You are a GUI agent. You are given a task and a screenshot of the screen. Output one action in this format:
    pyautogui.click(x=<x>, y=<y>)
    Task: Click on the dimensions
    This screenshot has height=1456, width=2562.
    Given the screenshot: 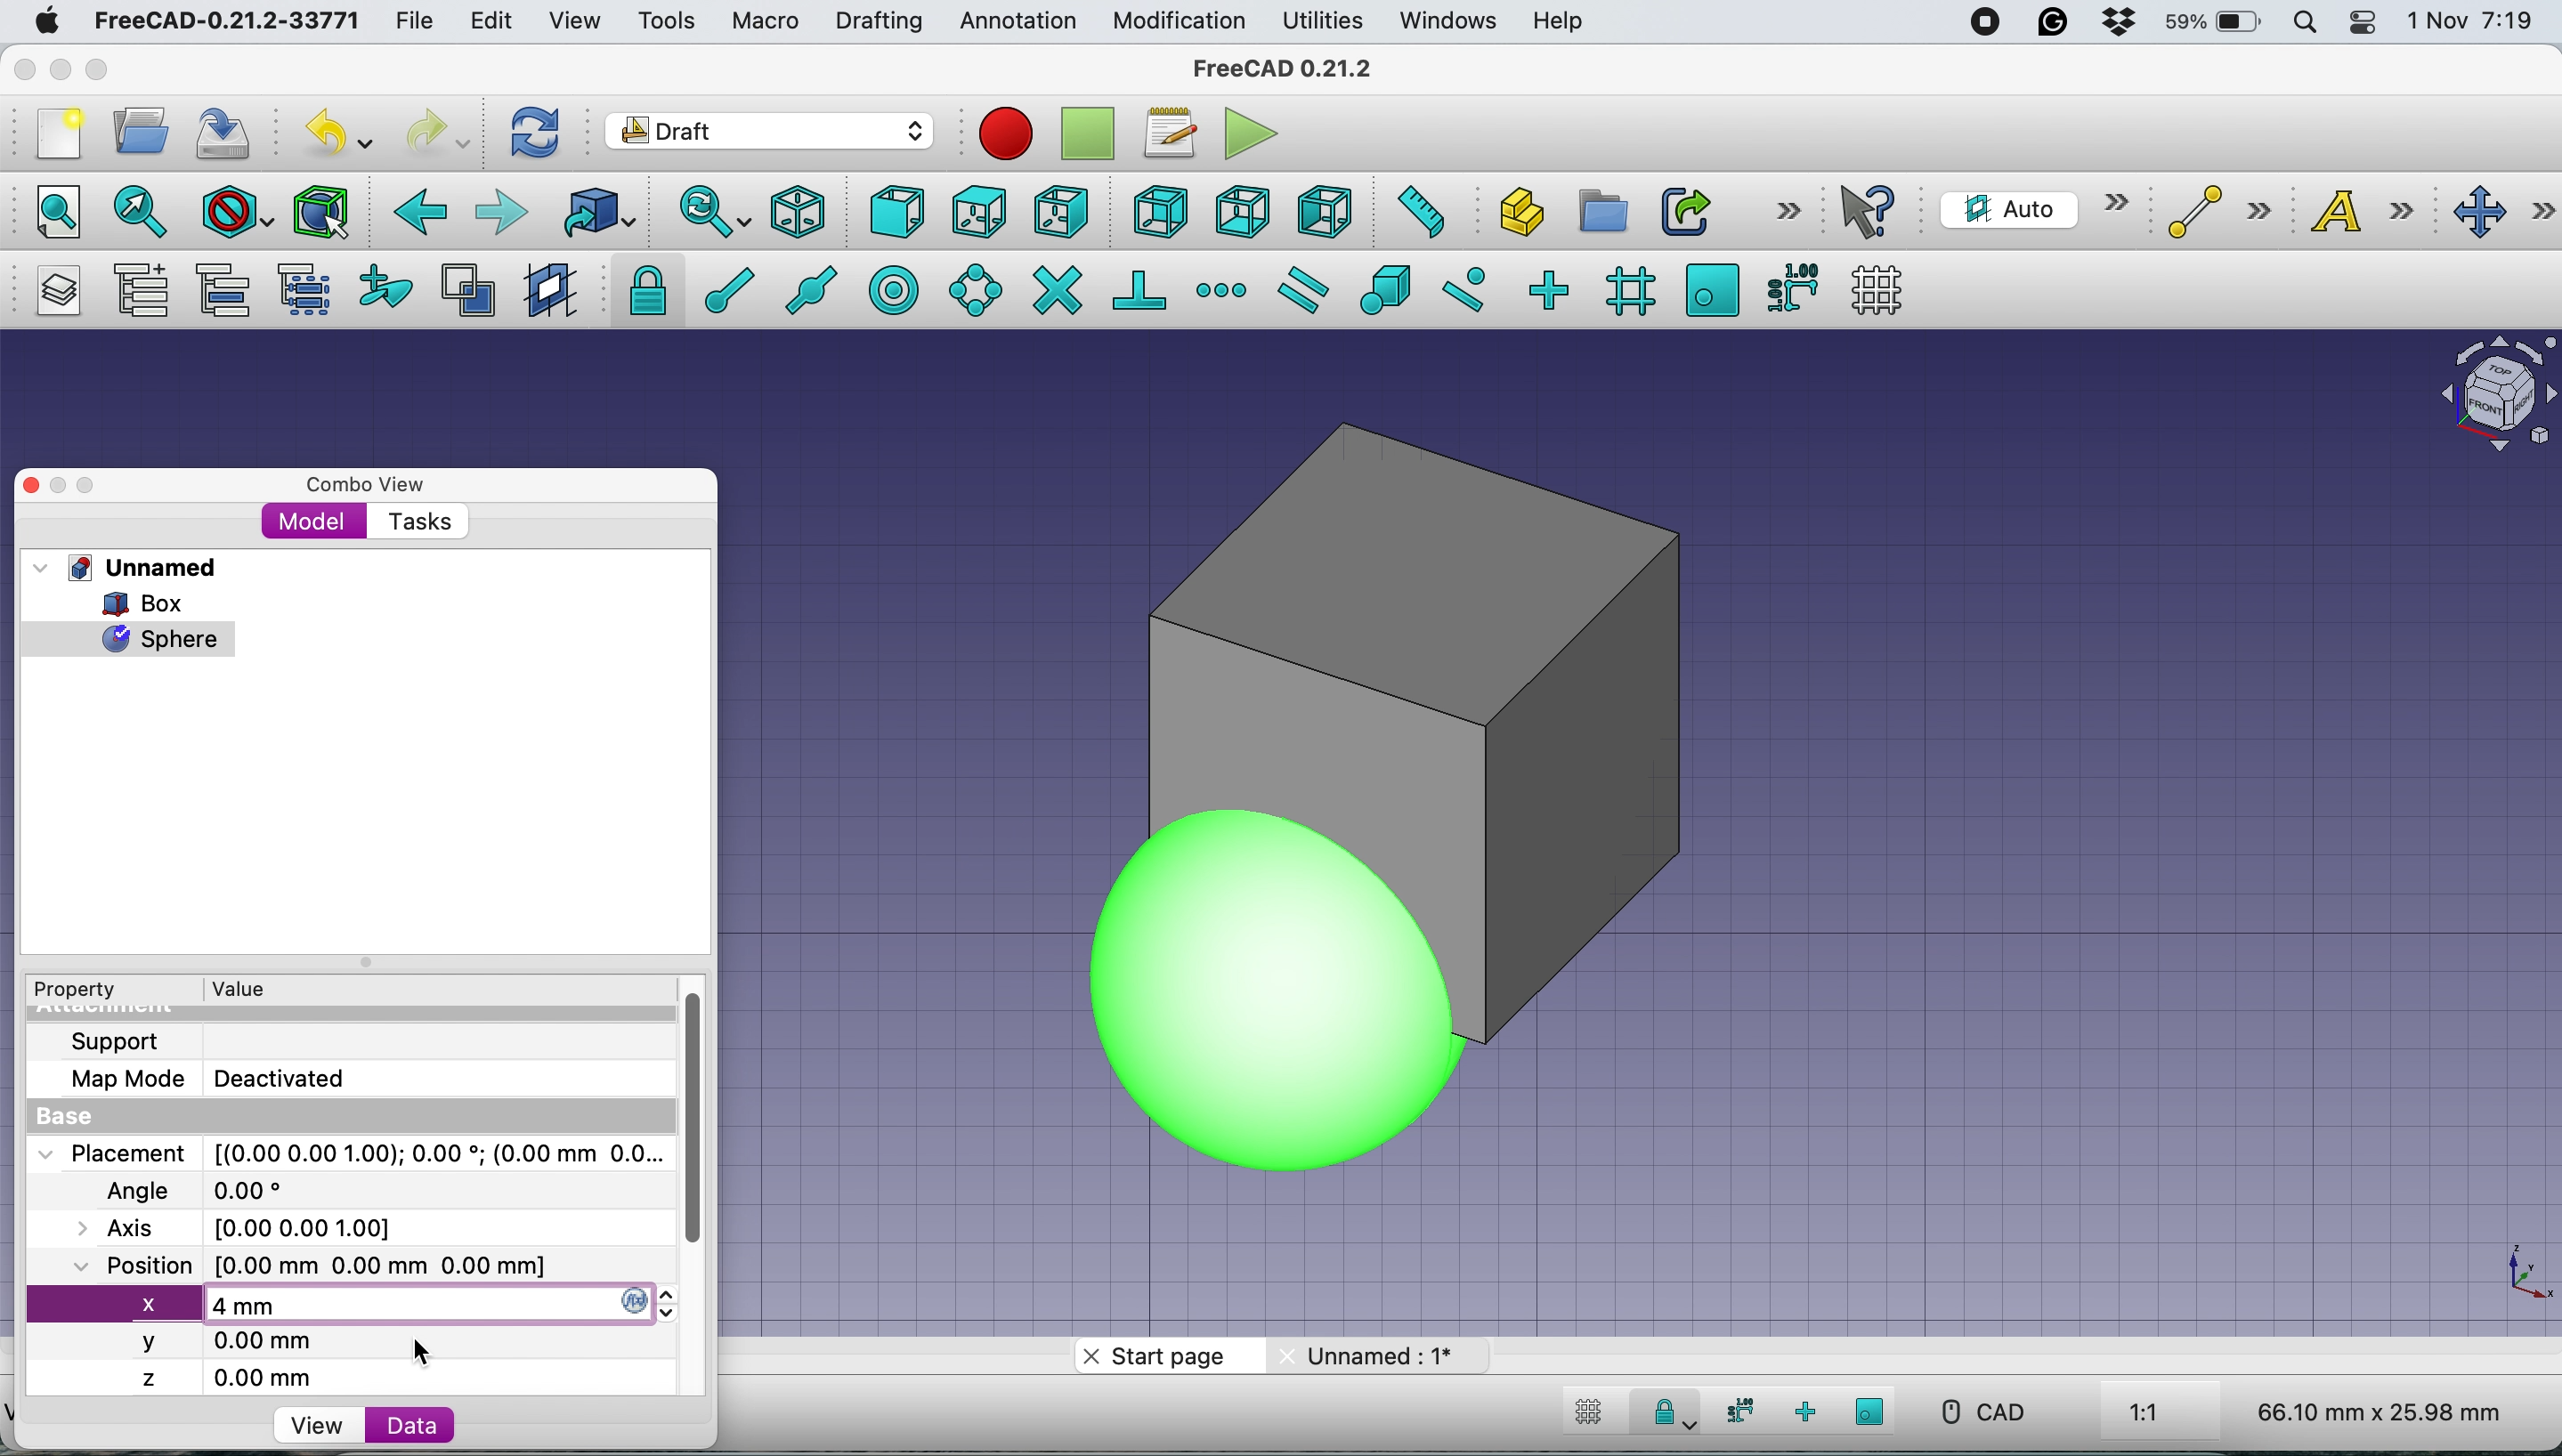 What is the action you would take?
    pyautogui.click(x=2374, y=1411)
    